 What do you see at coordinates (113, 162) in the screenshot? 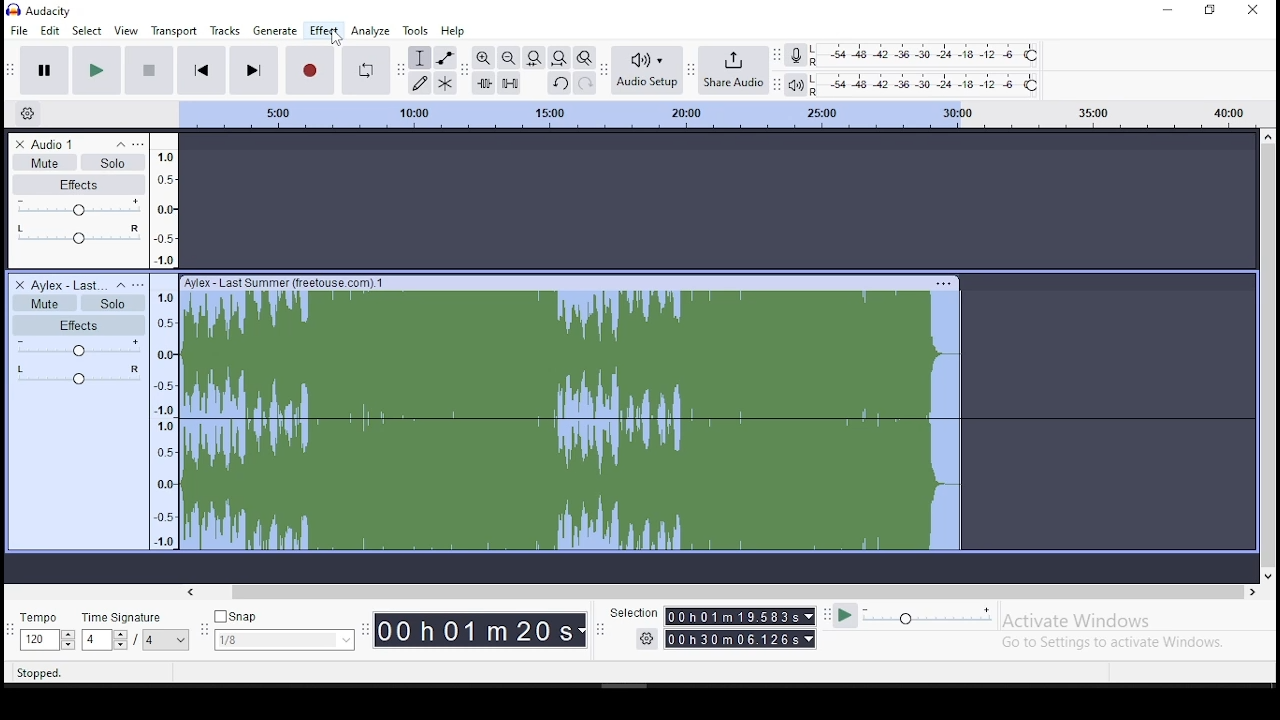
I see `solo` at bounding box center [113, 162].